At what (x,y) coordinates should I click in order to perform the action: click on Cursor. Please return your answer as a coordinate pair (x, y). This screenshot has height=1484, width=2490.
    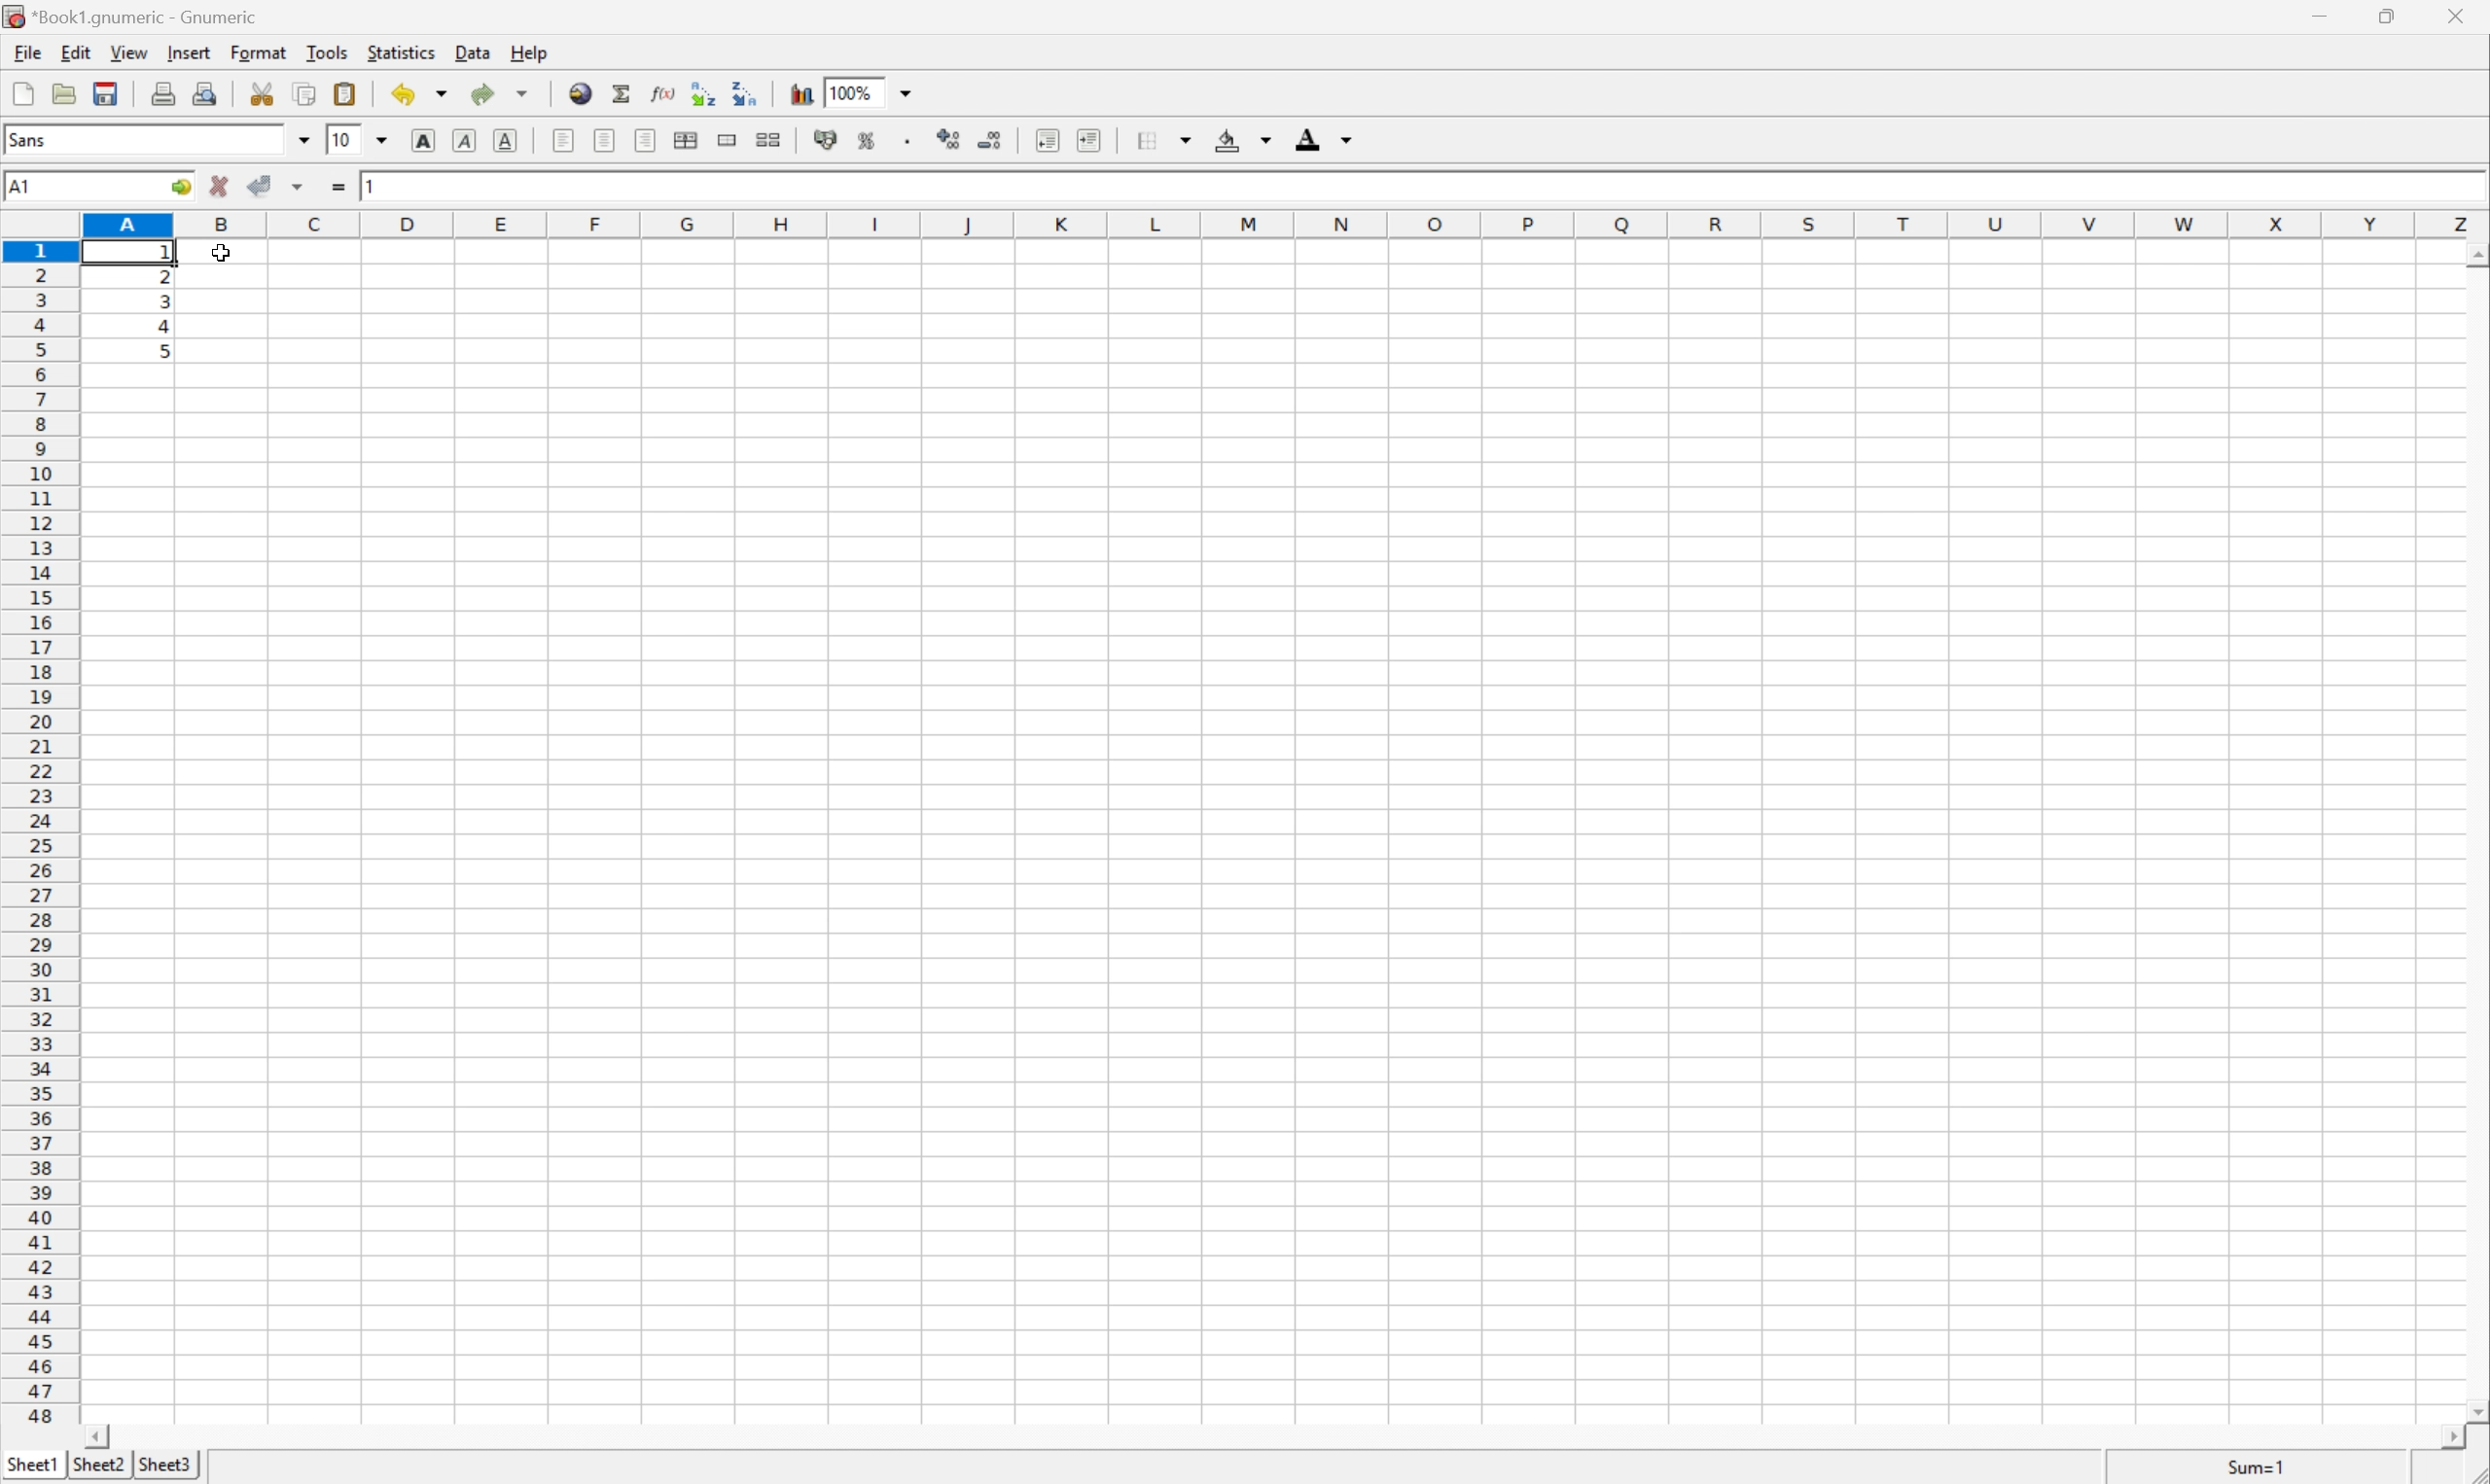
    Looking at the image, I should click on (221, 255).